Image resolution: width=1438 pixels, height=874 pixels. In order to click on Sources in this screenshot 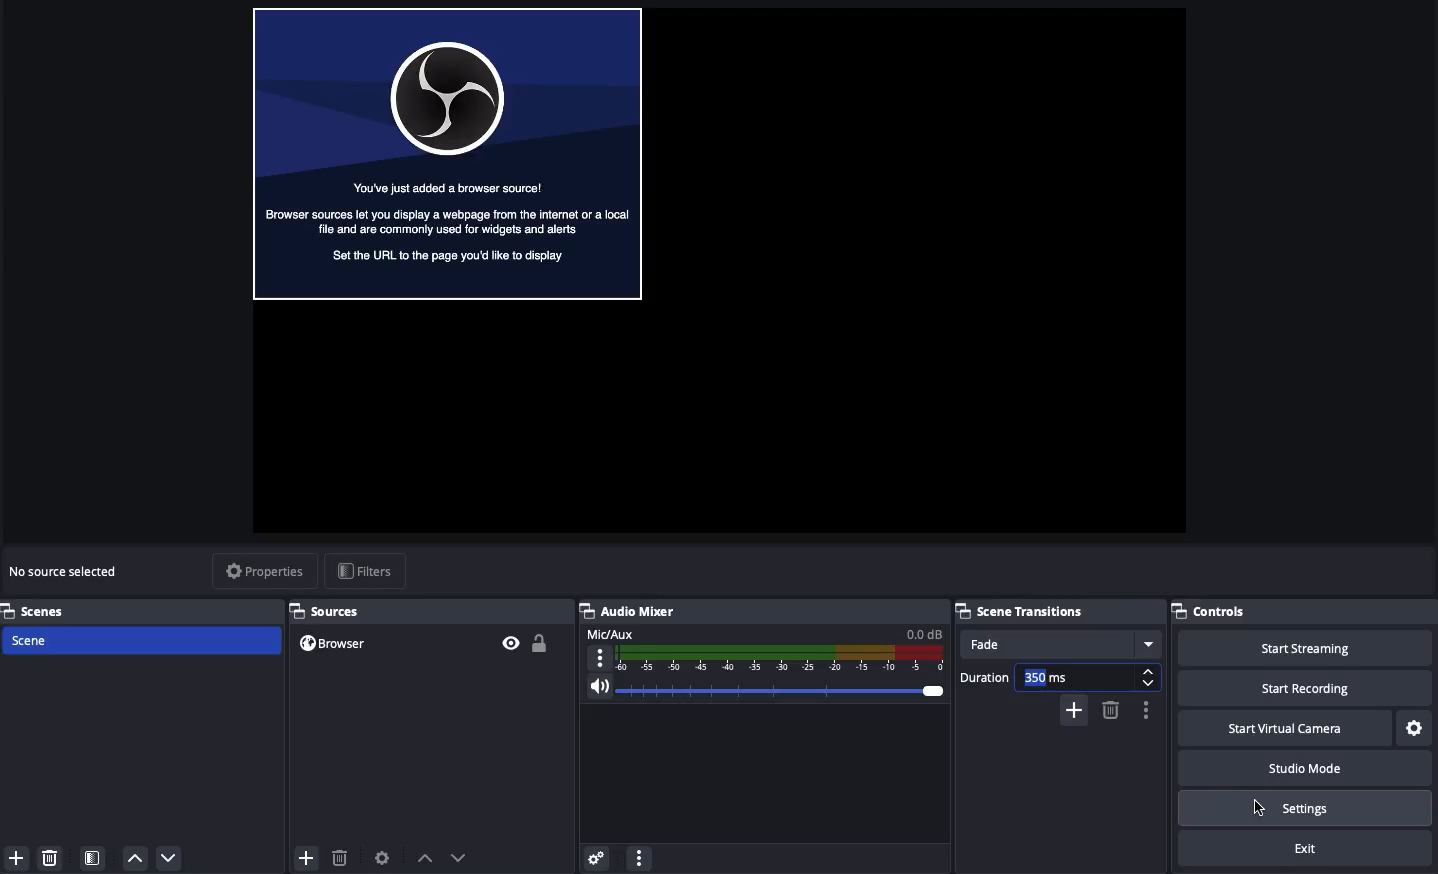, I will do `click(328, 613)`.